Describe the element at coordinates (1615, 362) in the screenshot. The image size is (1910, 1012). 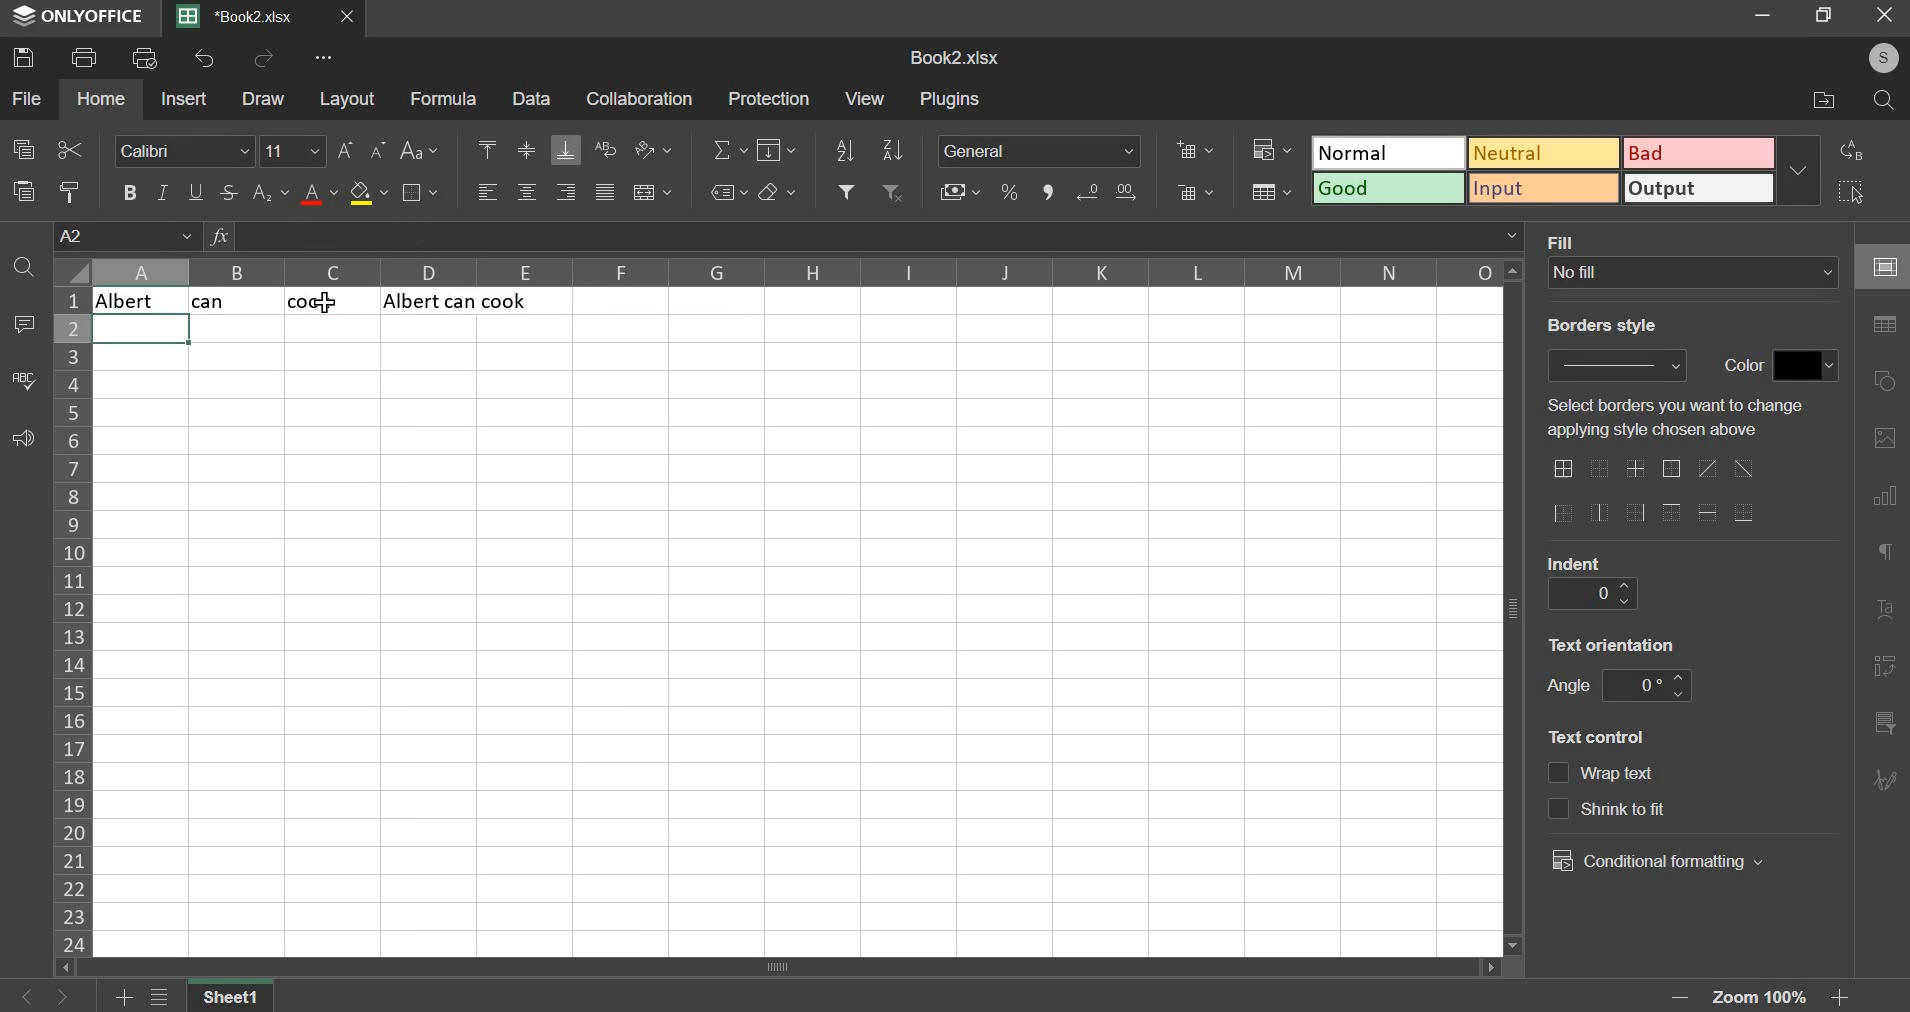
I see `border style` at that location.